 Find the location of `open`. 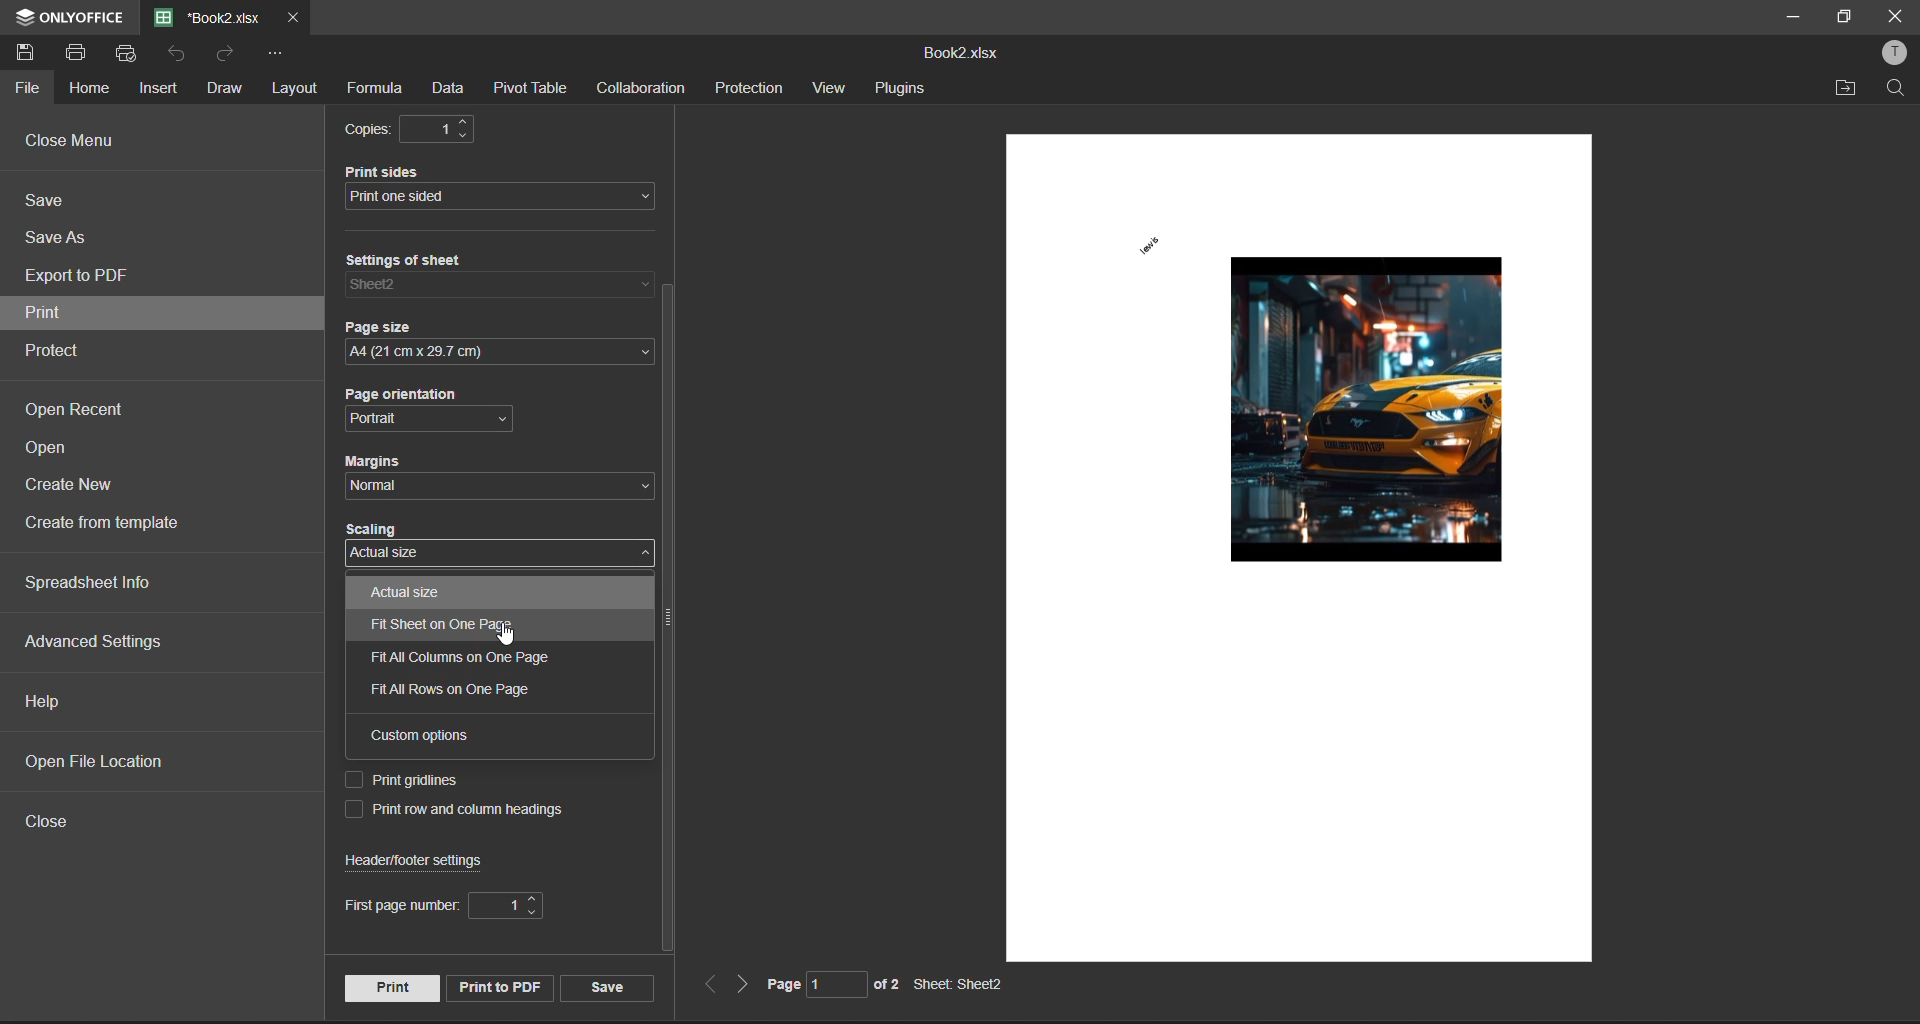

open is located at coordinates (54, 451).